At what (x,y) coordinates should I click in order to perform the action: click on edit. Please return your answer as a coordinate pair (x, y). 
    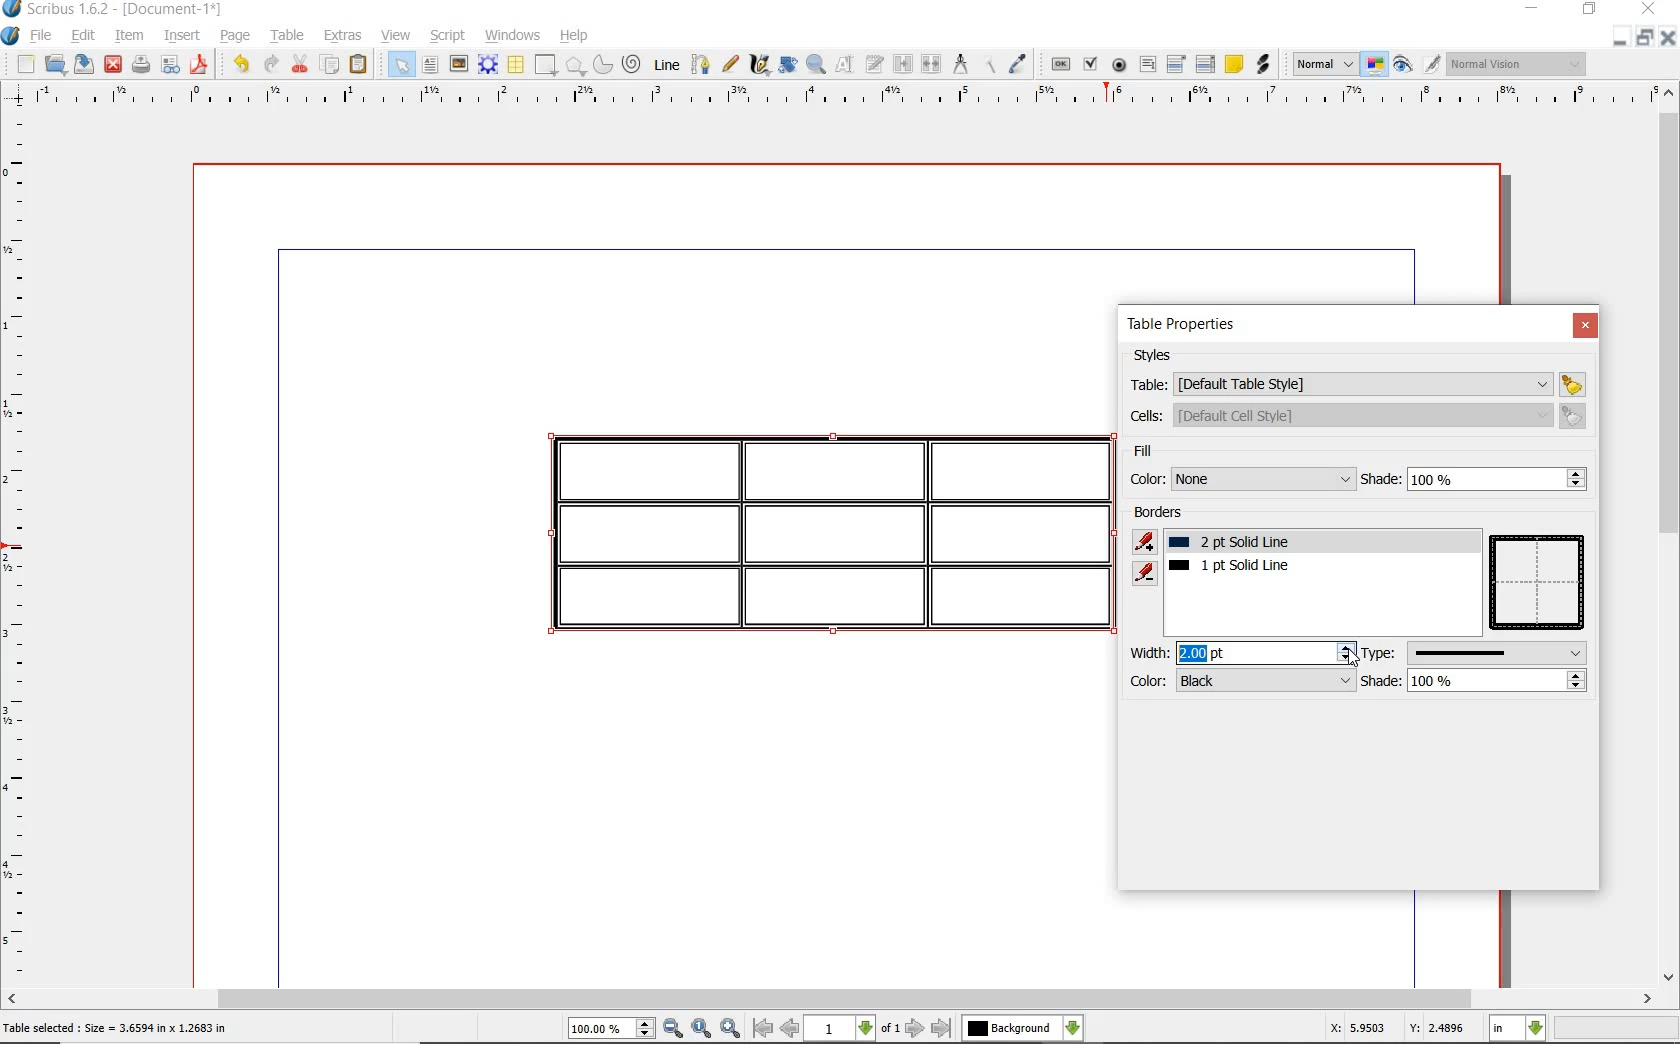
    Looking at the image, I should click on (80, 35).